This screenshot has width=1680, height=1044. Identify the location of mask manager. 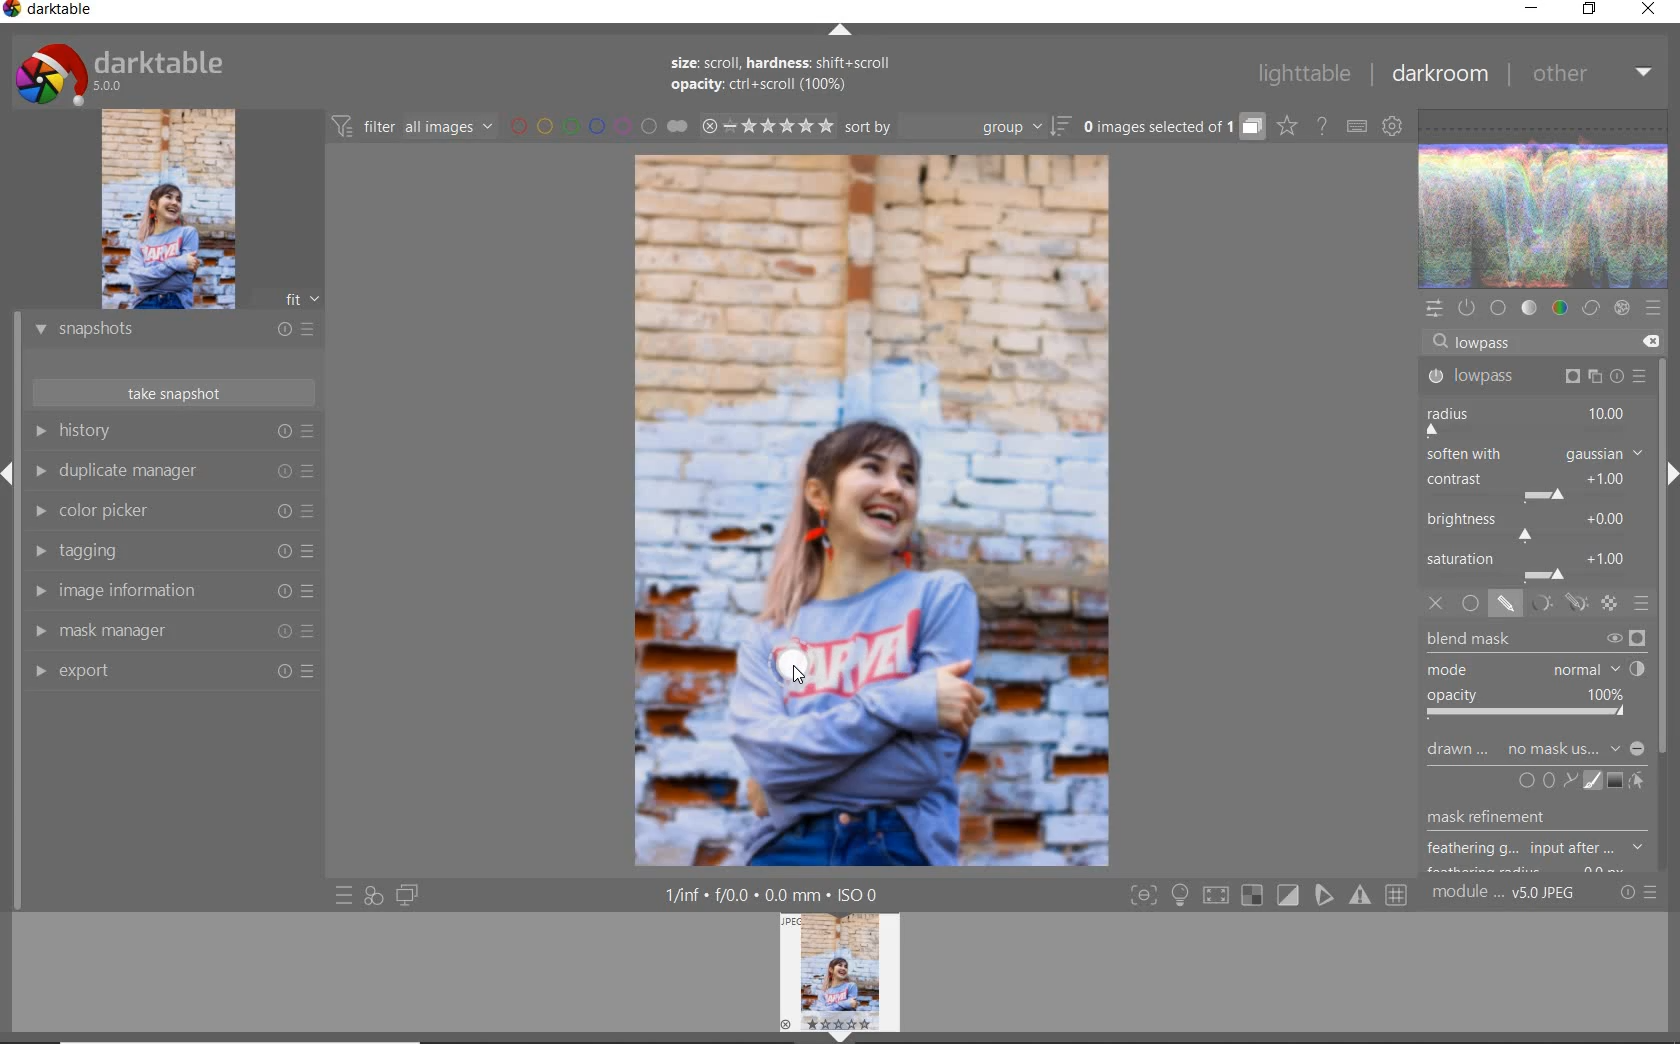
(172, 633).